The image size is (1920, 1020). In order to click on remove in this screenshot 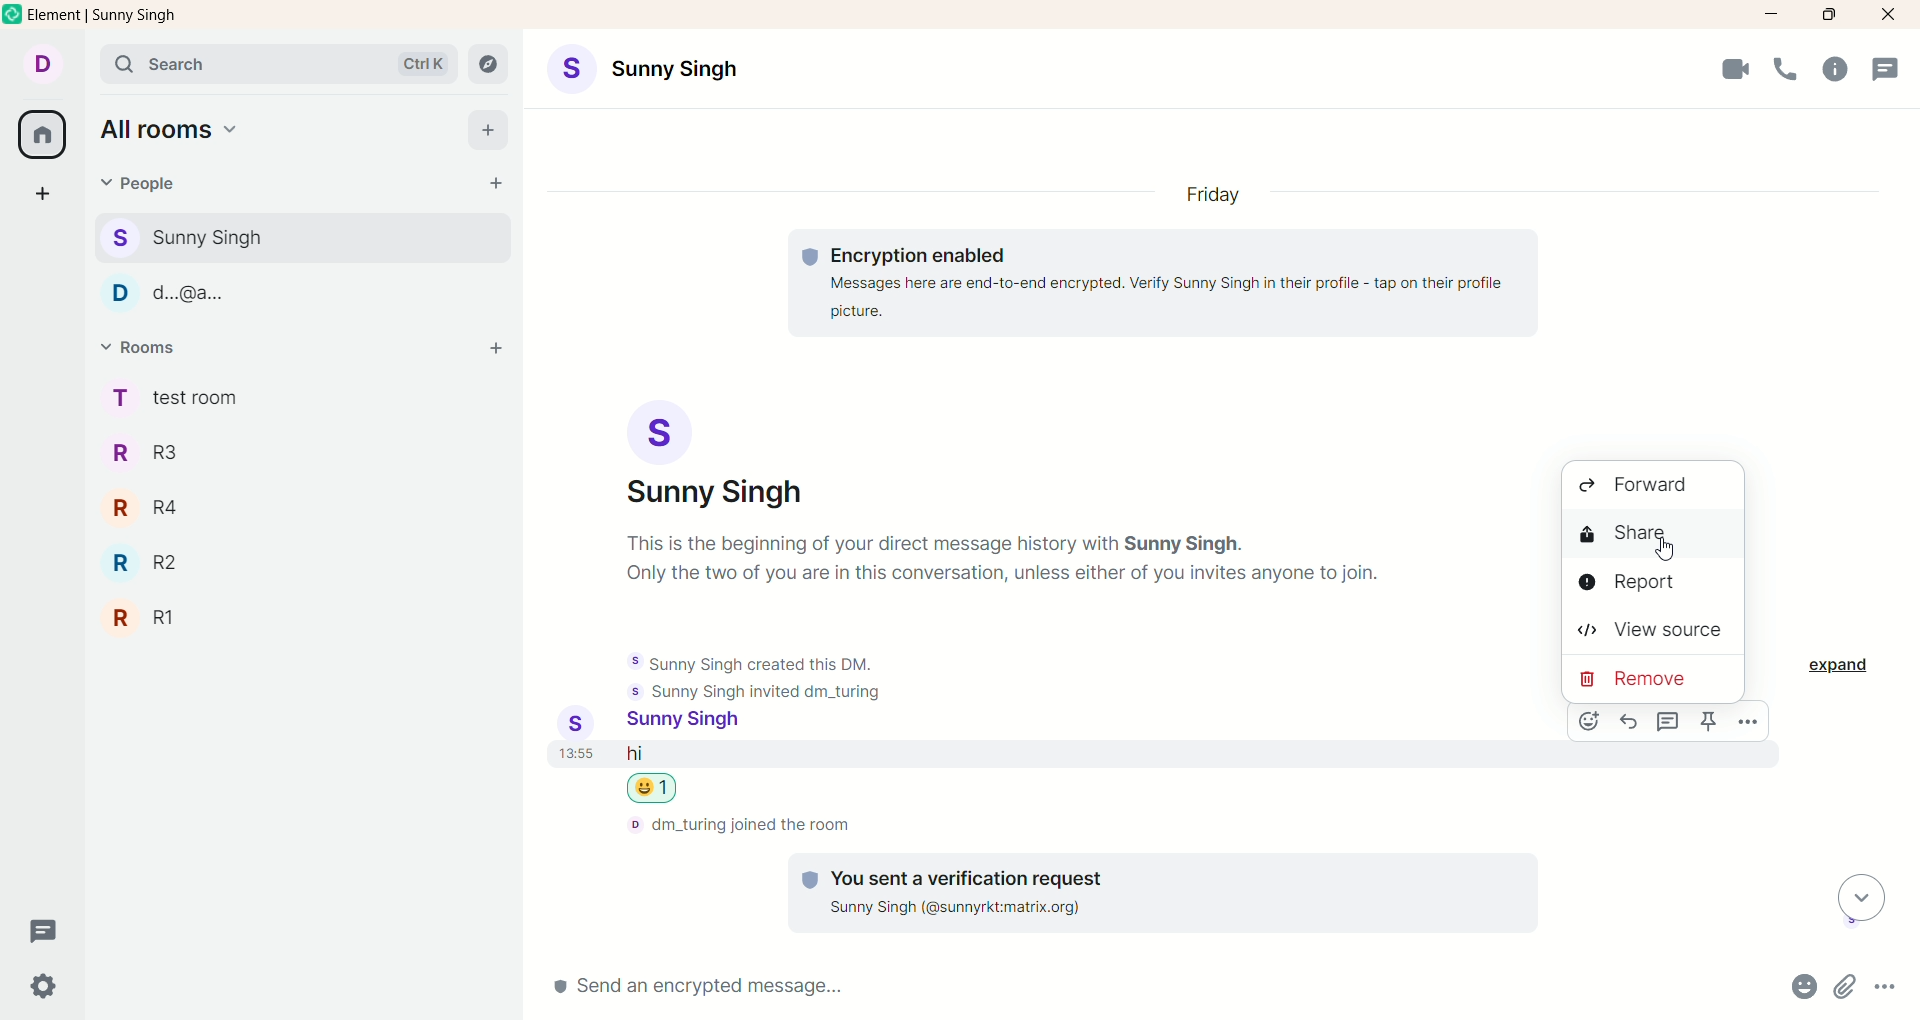, I will do `click(1653, 677)`.